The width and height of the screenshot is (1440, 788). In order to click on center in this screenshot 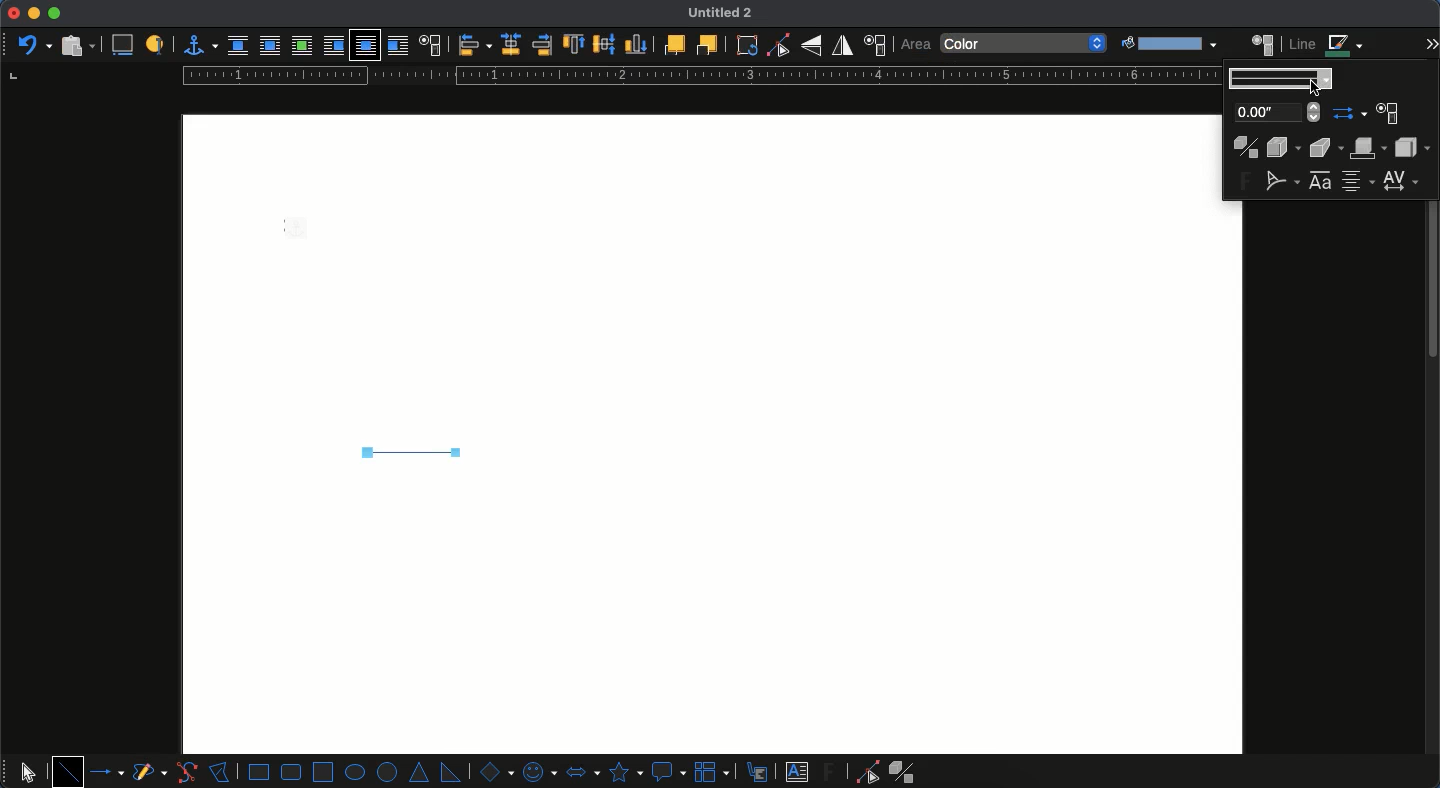, I will do `click(605, 42)`.